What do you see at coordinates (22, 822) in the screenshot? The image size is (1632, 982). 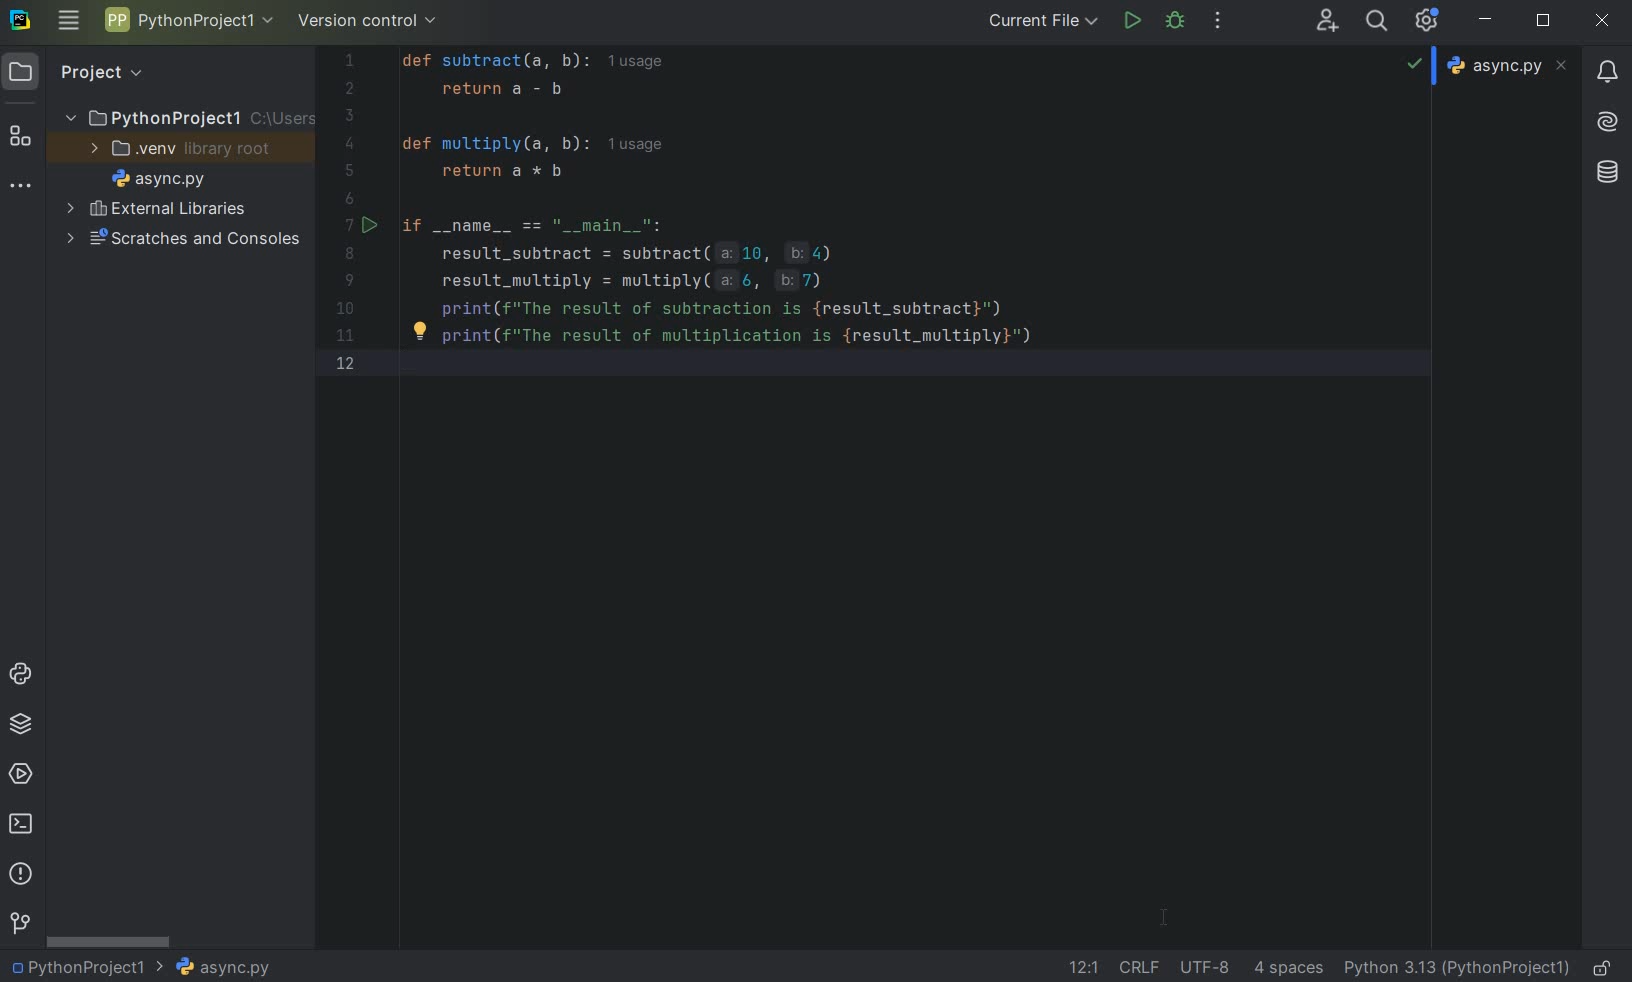 I see `terminal` at bounding box center [22, 822].